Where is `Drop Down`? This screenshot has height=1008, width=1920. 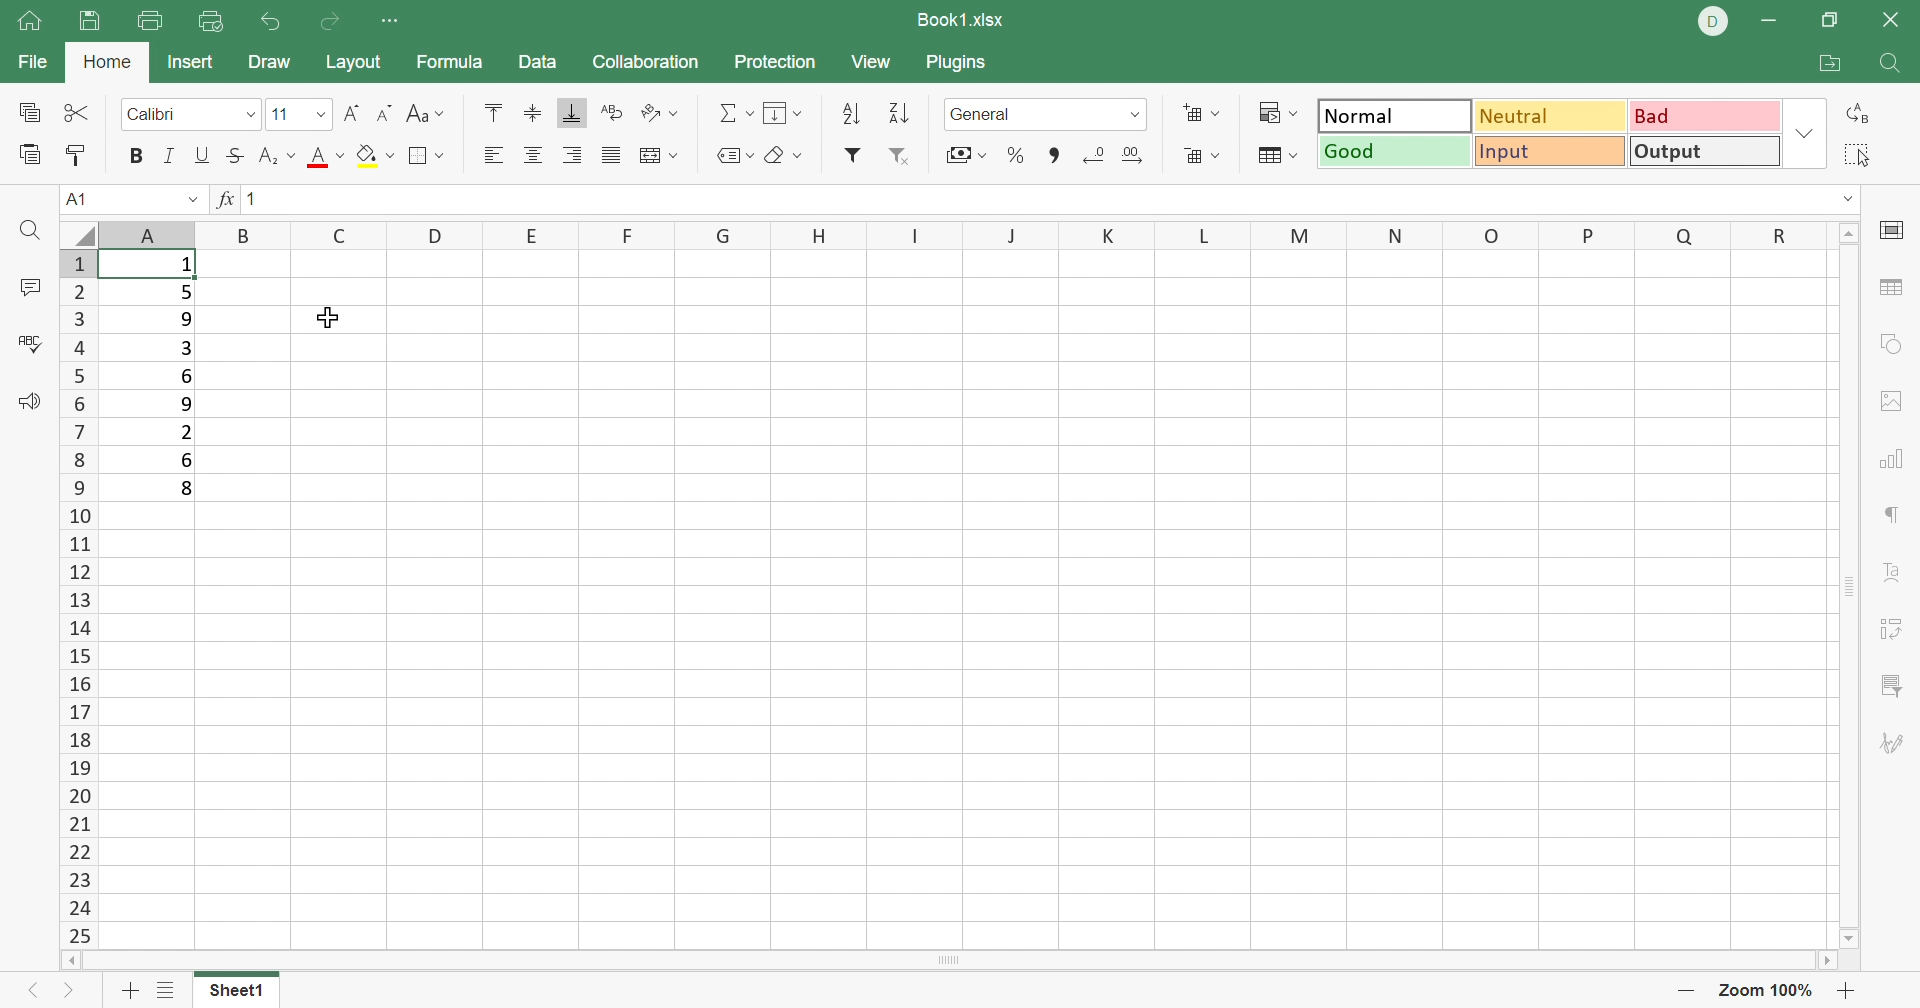 Drop Down is located at coordinates (320, 114).